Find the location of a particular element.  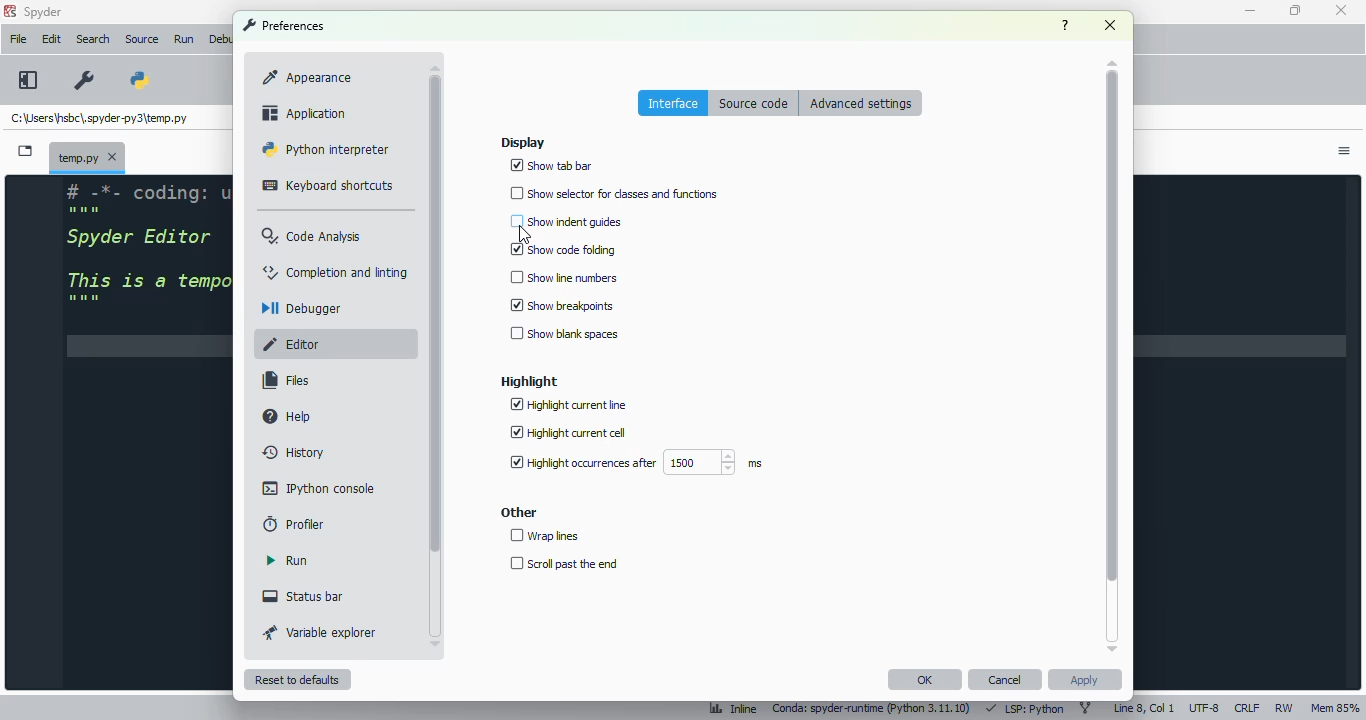

file is located at coordinates (19, 39).